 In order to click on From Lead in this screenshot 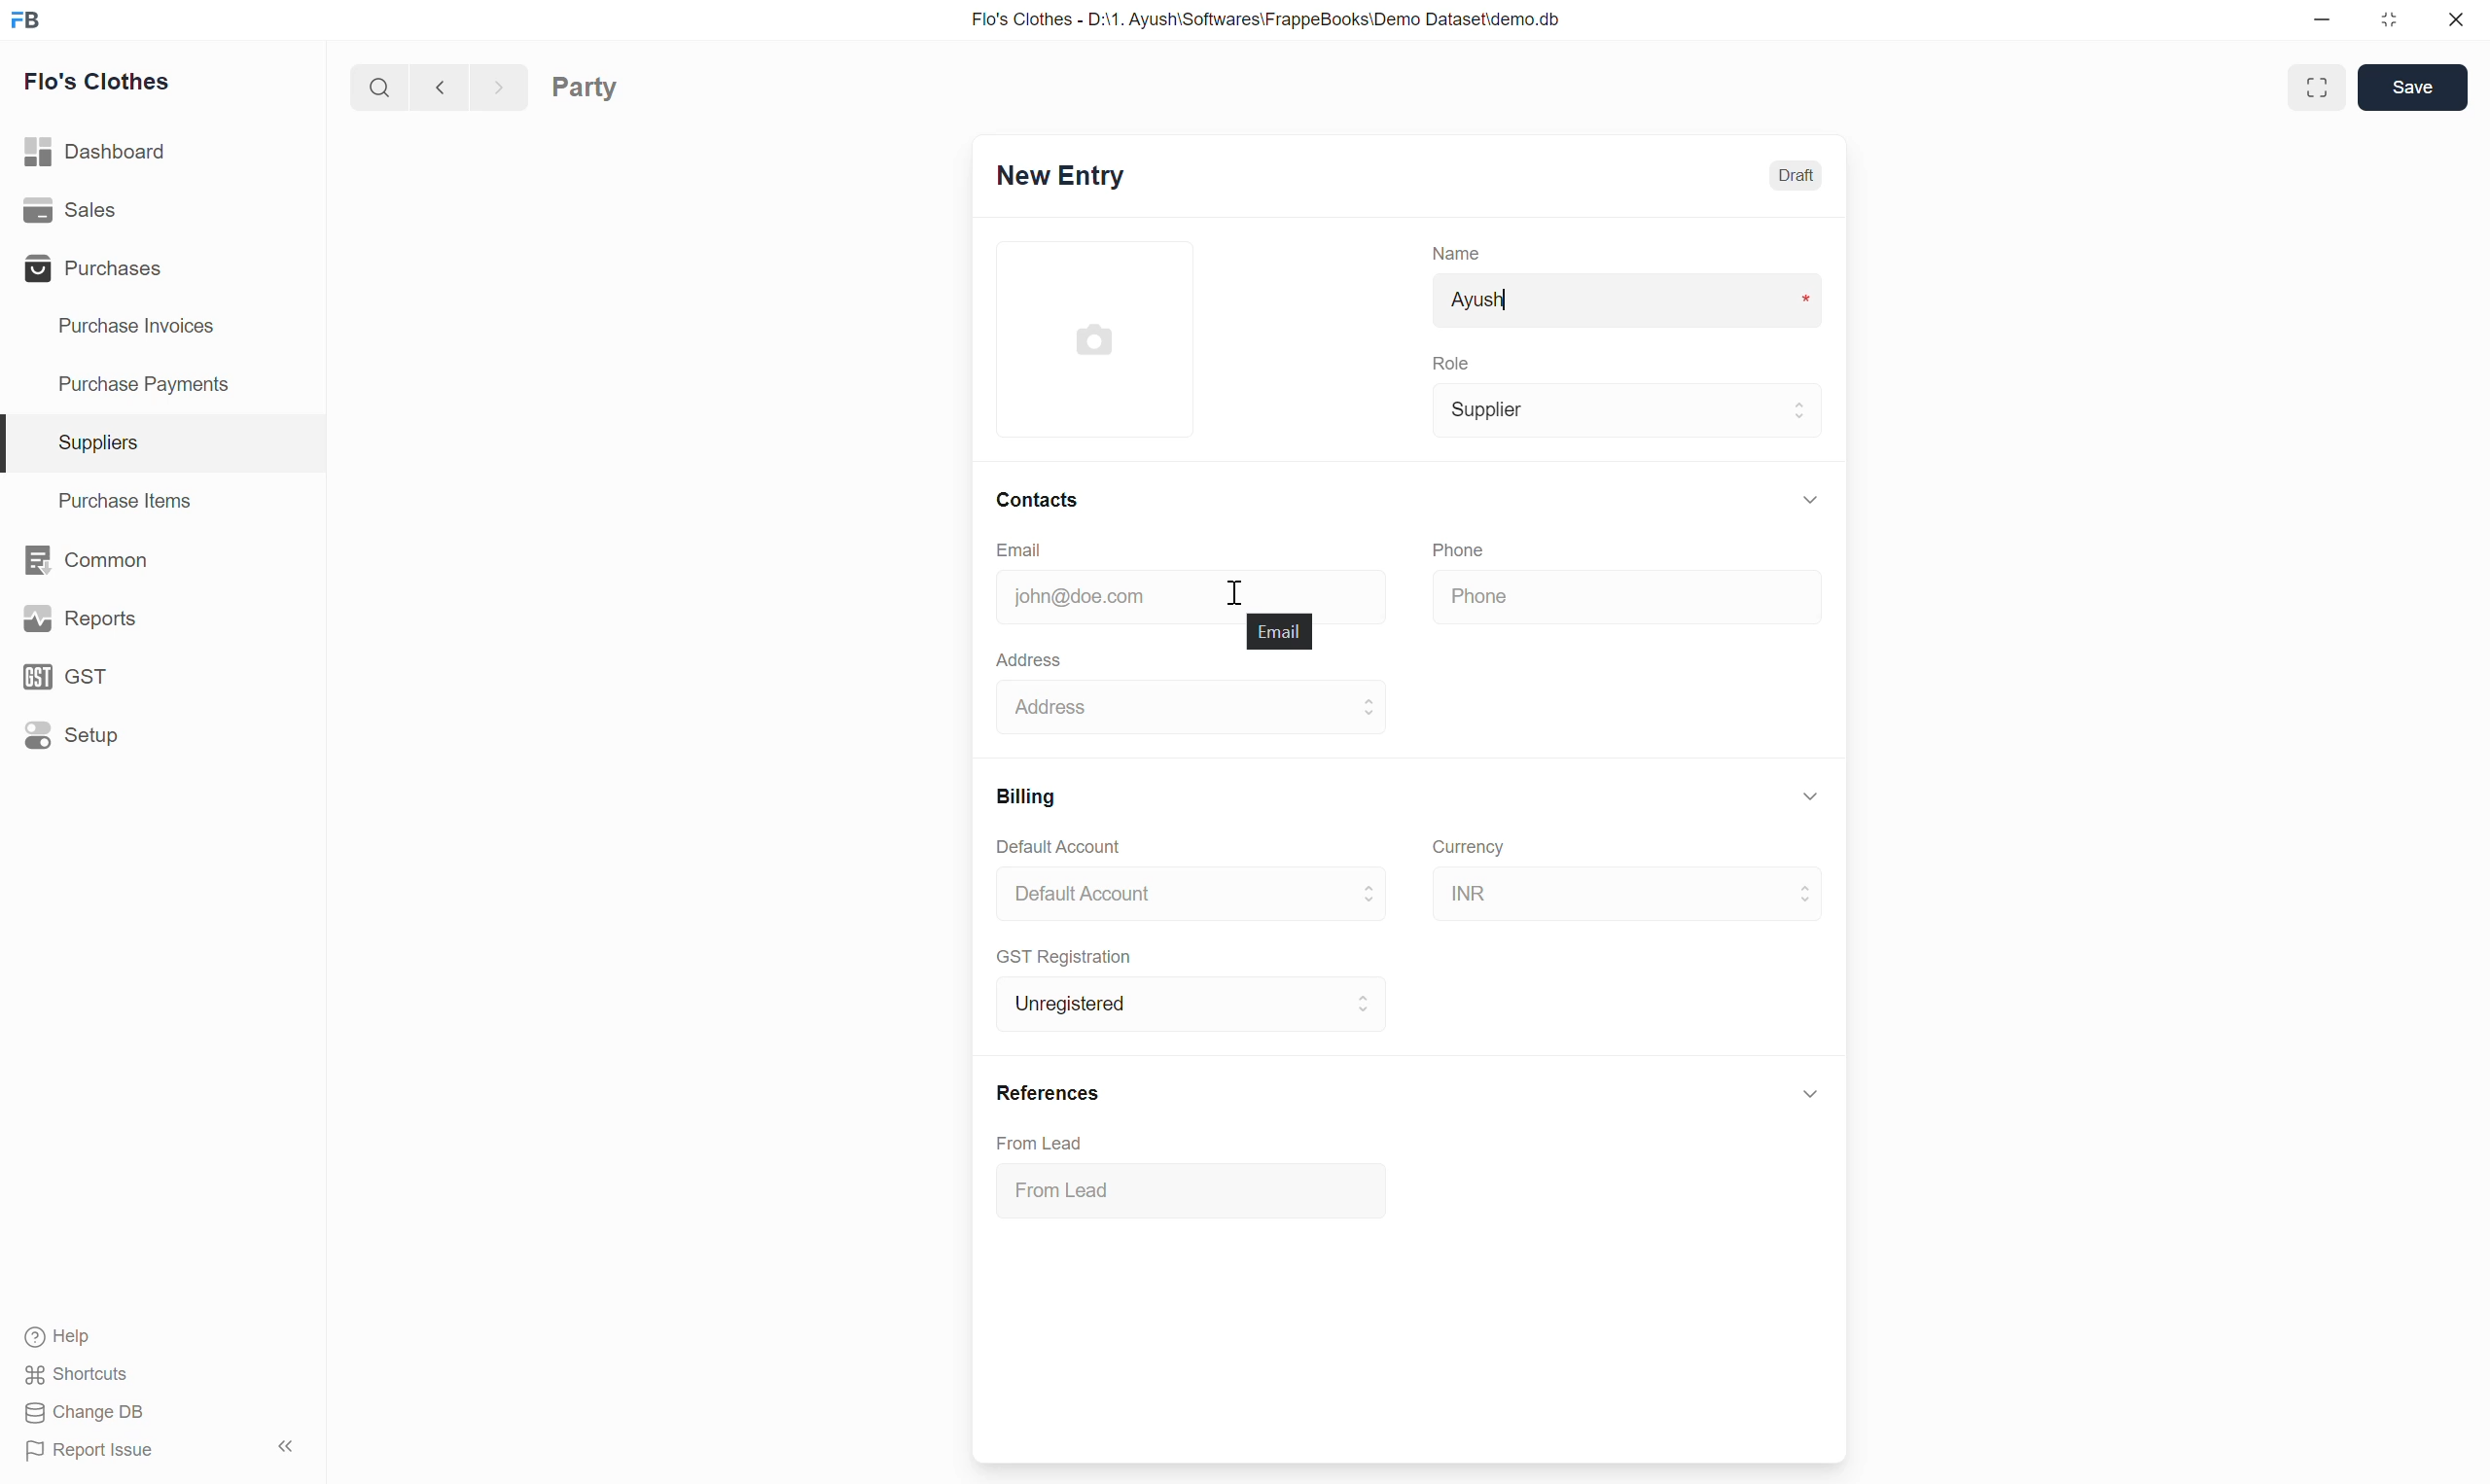, I will do `click(1193, 1190)`.